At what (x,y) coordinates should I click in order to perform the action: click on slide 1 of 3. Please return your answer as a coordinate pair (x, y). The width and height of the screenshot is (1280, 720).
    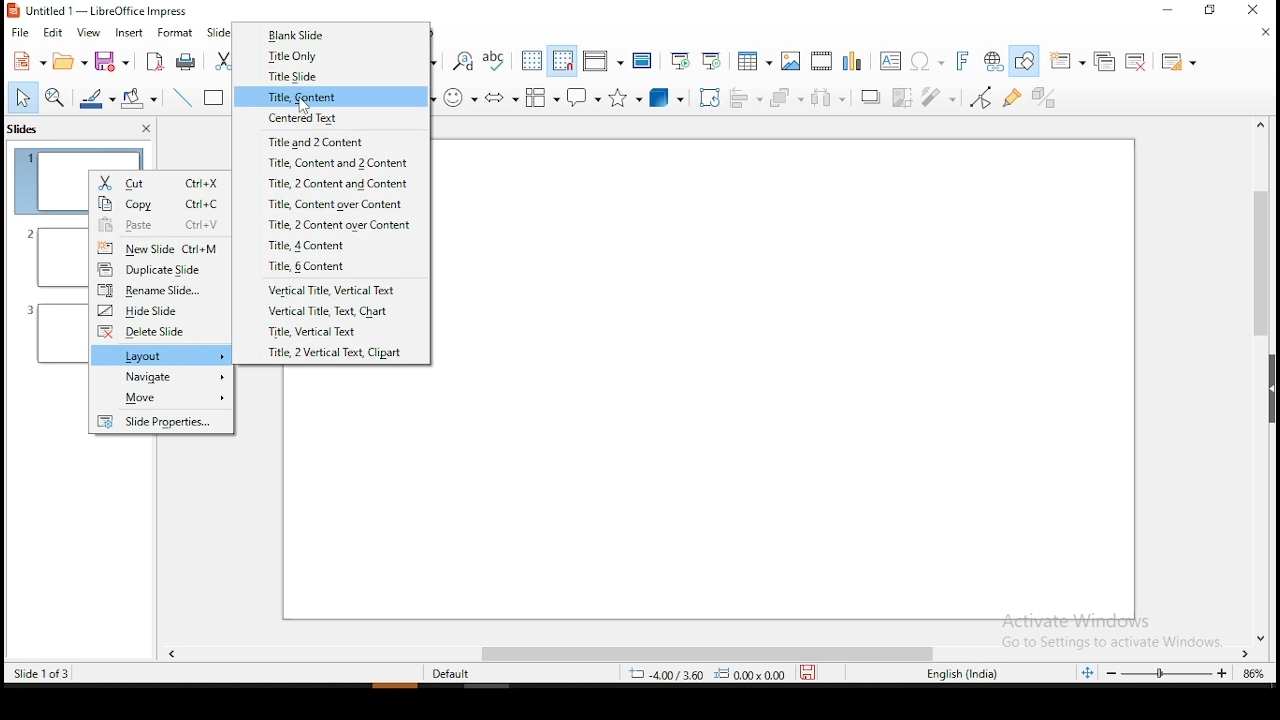
    Looking at the image, I should click on (39, 673).